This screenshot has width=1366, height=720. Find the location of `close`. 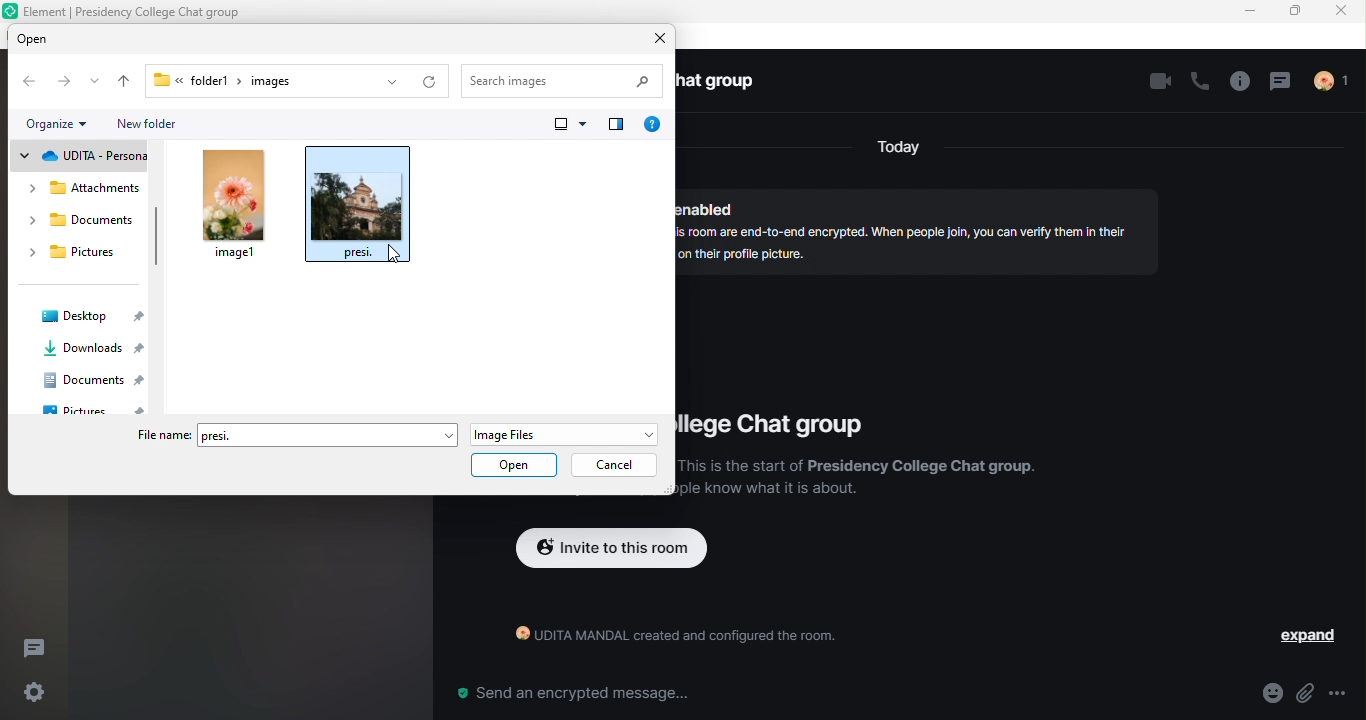

close is located at coordinates (1344, 12).